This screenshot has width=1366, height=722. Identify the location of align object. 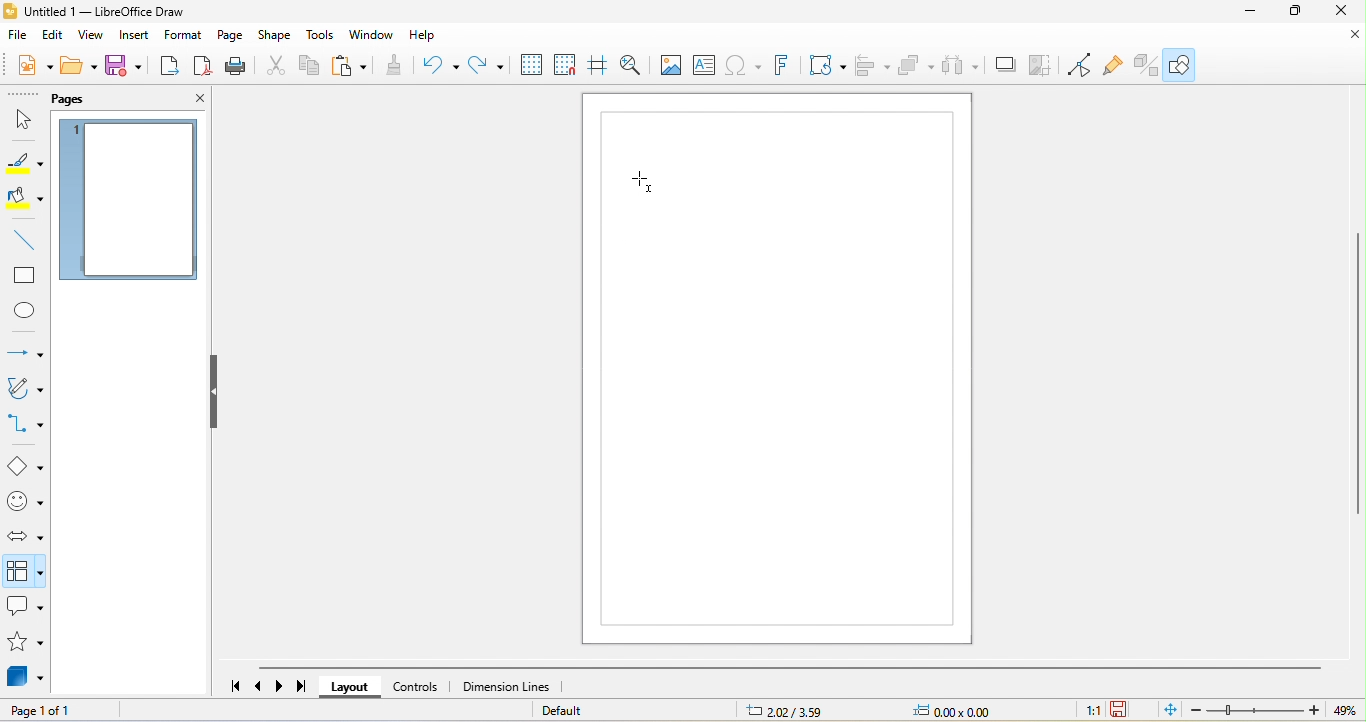
(870, 66).